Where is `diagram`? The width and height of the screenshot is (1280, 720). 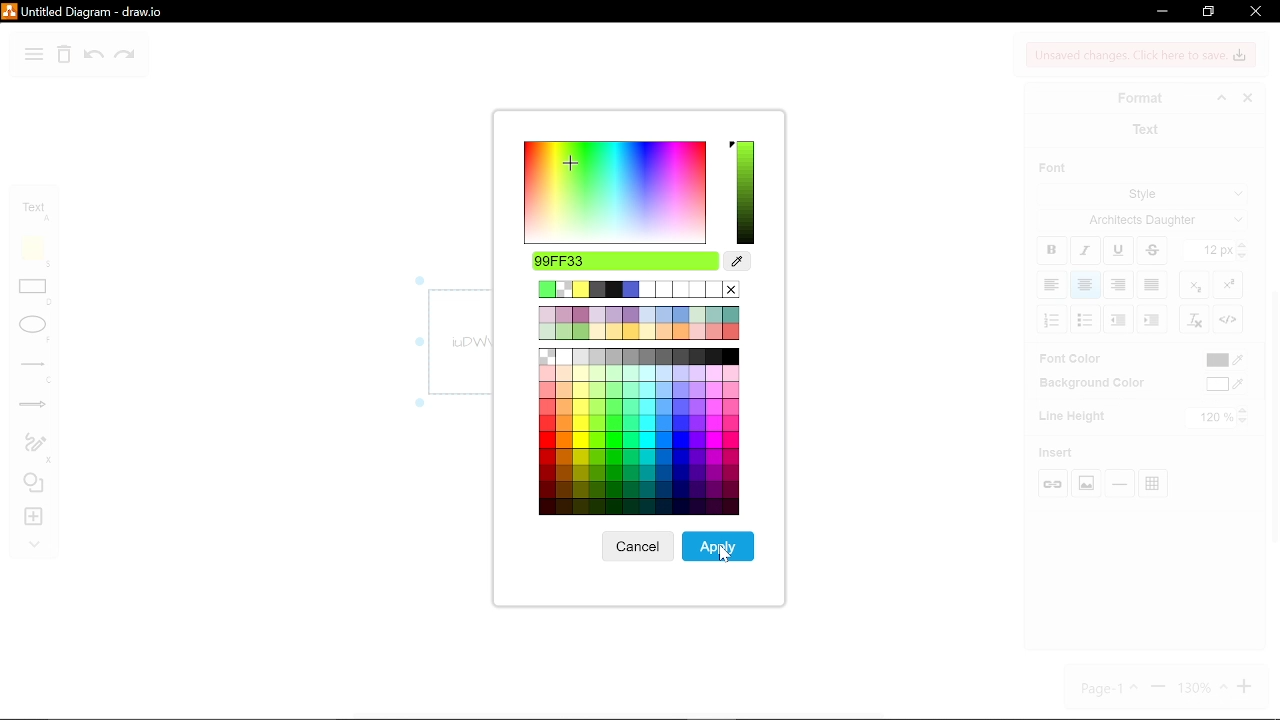 diagram is located at coordinates (34, 56).